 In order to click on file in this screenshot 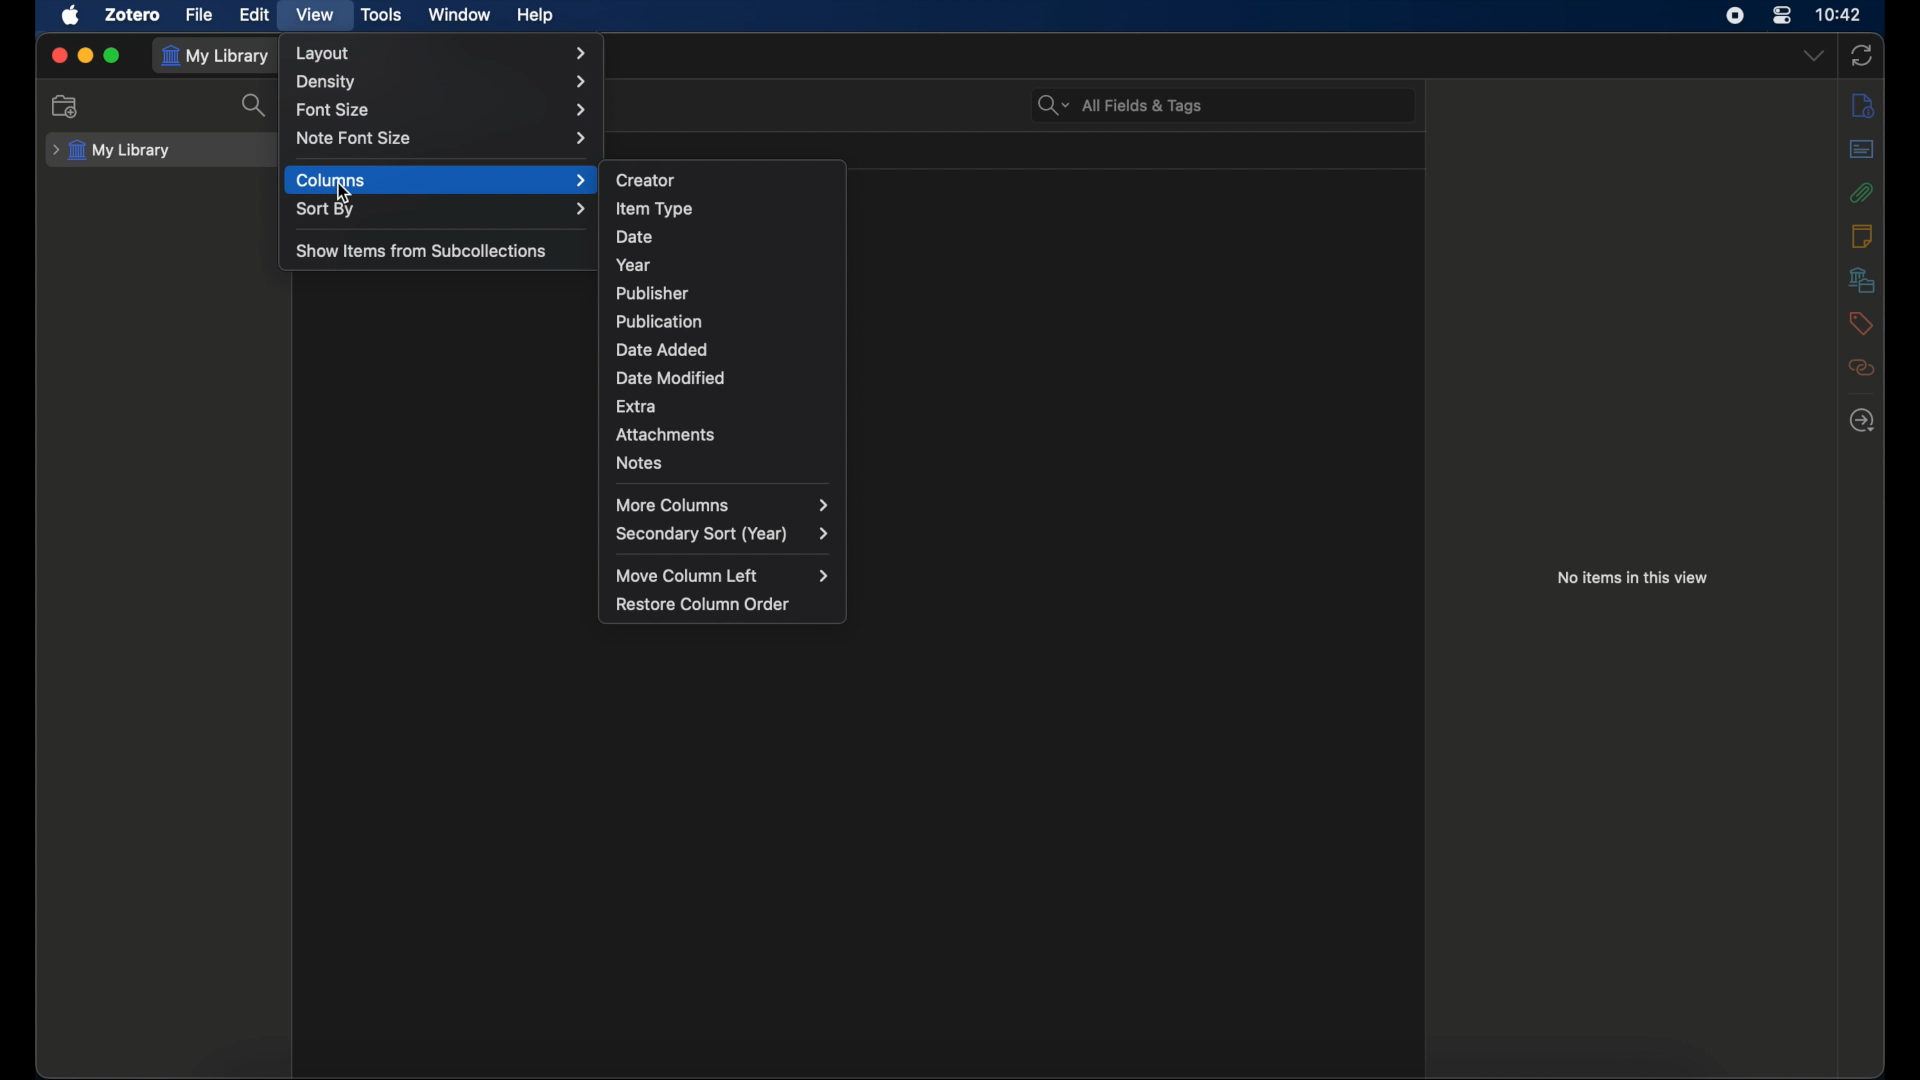, I will do `click(199, 15)`.